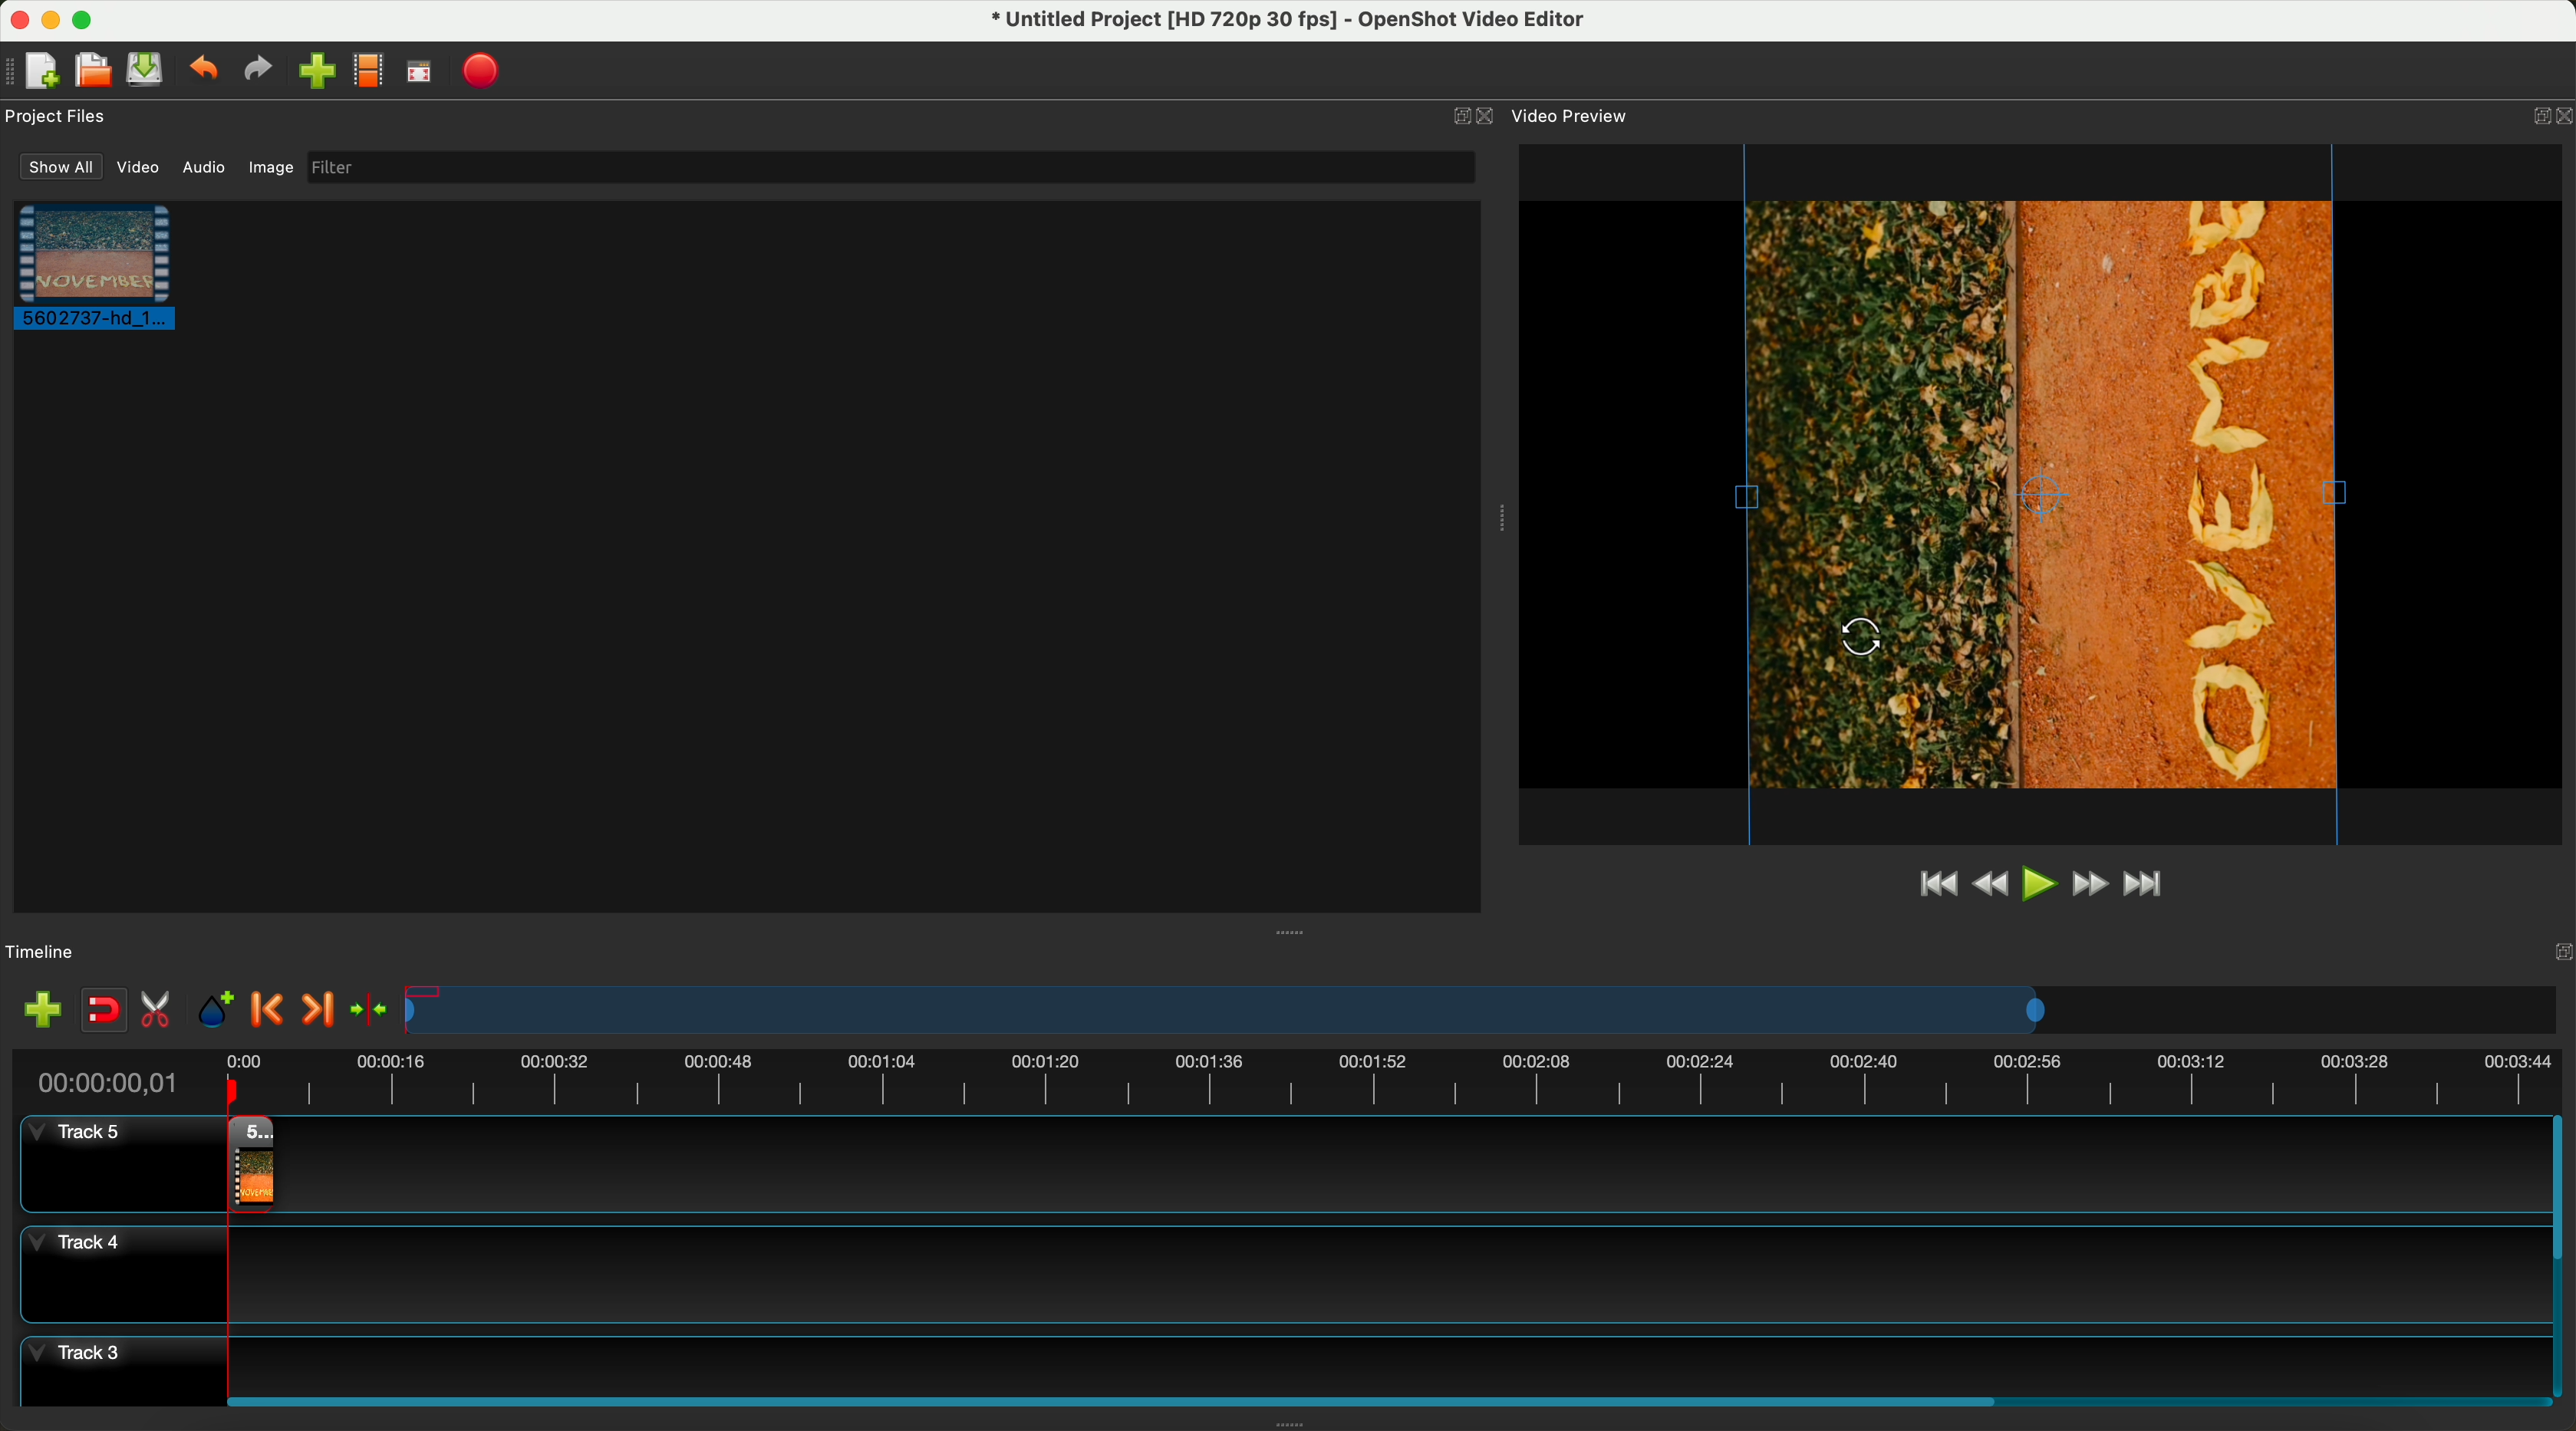  What do you see at coordinates (1500, 515) in the screenshot?
I see `` at bounding box center [1500, 515].